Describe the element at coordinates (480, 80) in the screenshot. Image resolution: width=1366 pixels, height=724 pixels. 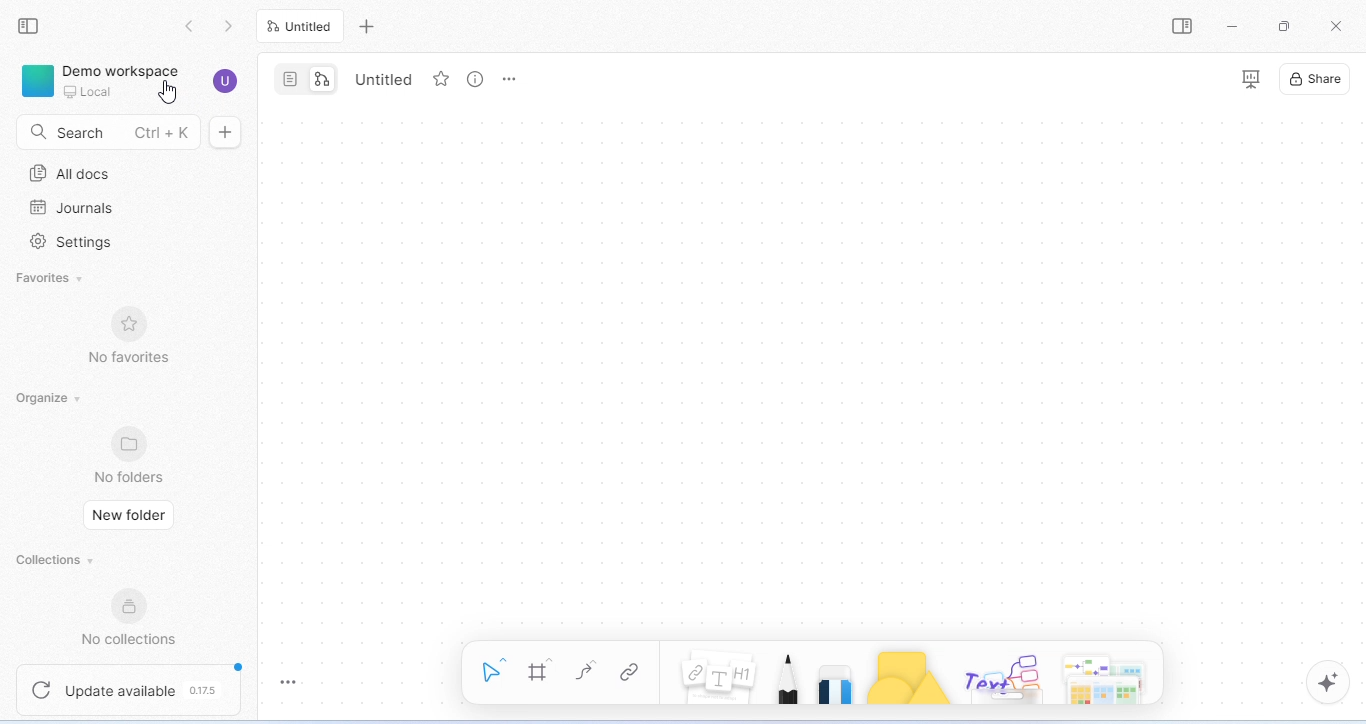
I see `view info` at that location.